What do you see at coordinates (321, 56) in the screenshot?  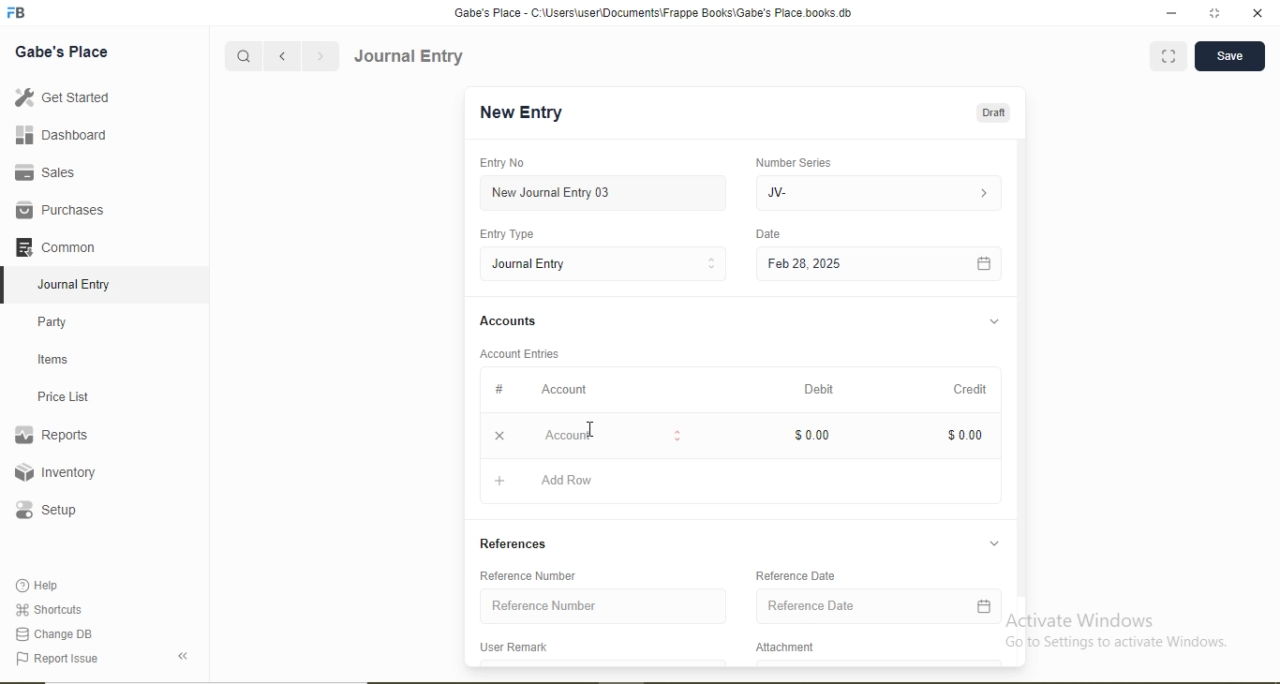 I see `Forward` at bounding box center [321, 56].